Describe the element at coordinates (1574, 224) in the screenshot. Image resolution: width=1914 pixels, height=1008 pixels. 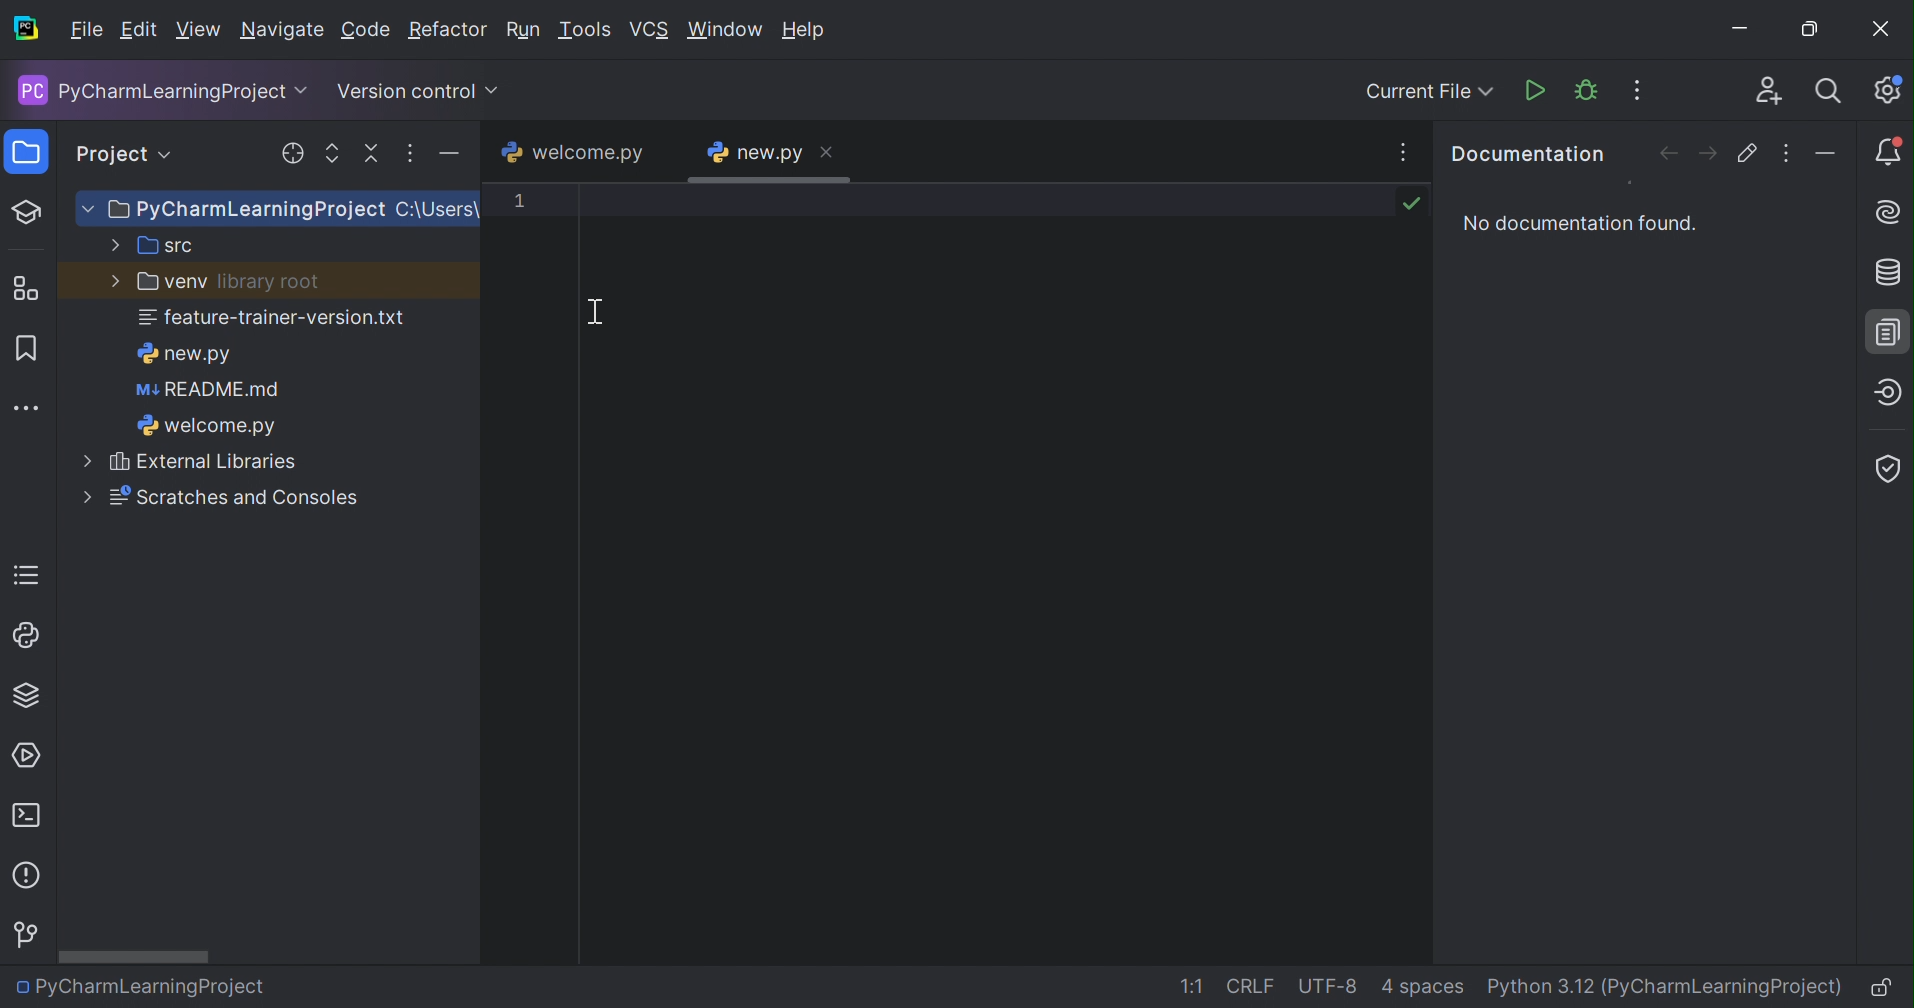
I see `No documentation found` at that location.